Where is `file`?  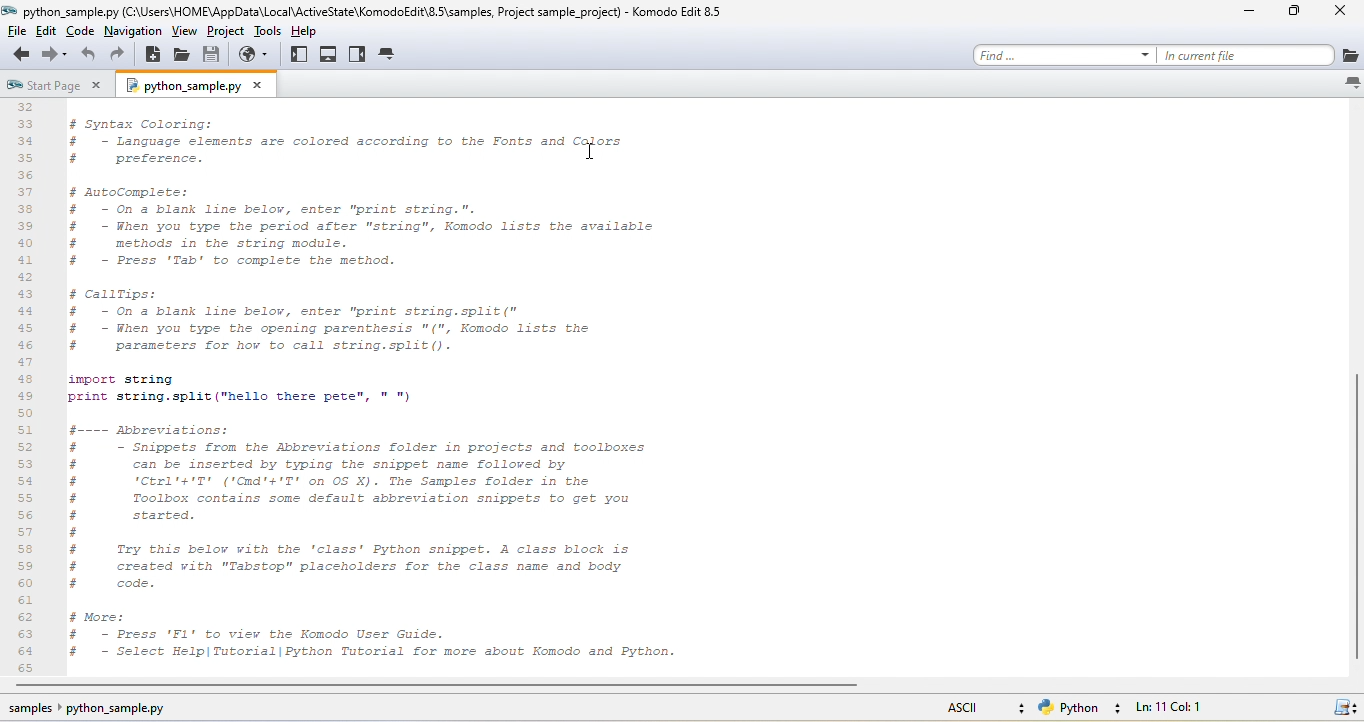
file is located at coordinates (21, 32).